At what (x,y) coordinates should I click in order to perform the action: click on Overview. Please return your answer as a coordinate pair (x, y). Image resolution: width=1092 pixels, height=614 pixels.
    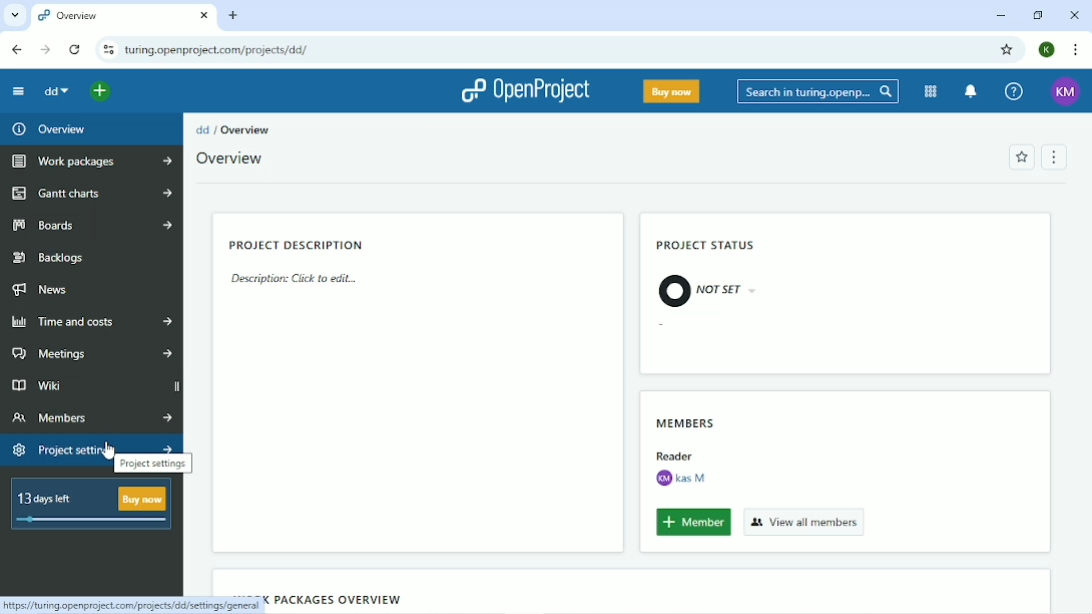
    Looking at the image, I should click on (126, 15).